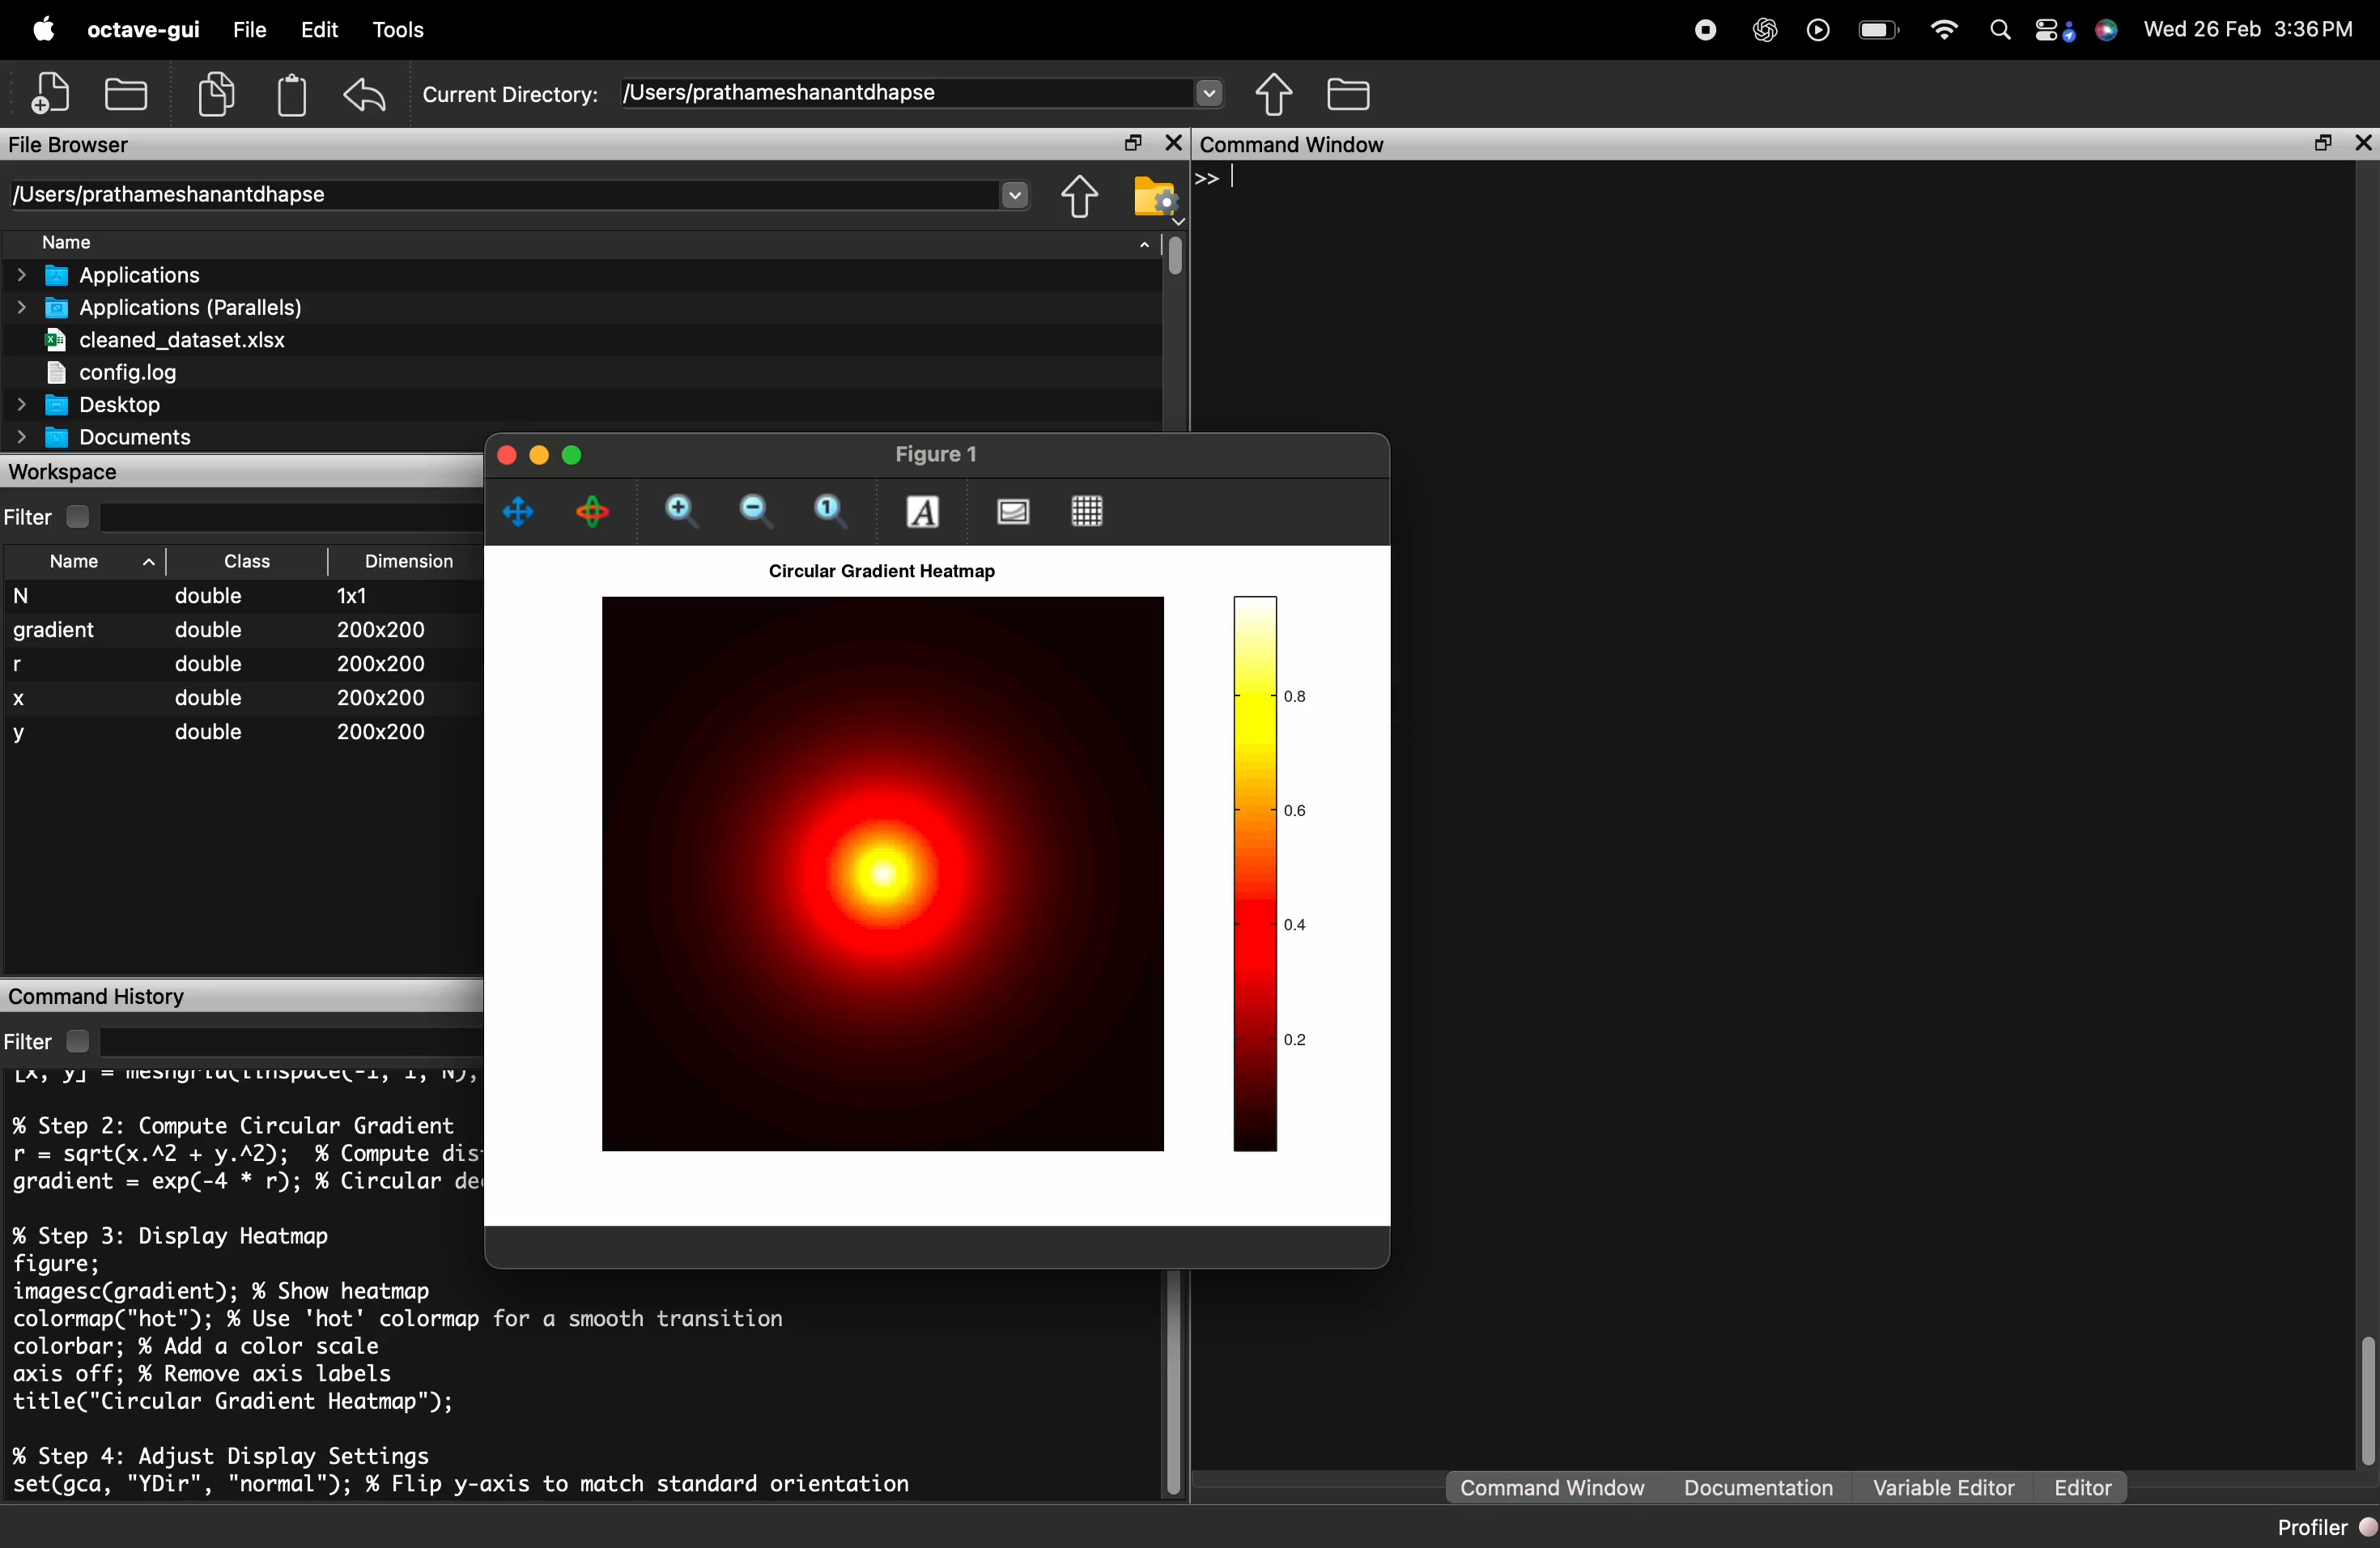  I want to click on vertical scrollbar, so click(2365, 1393).